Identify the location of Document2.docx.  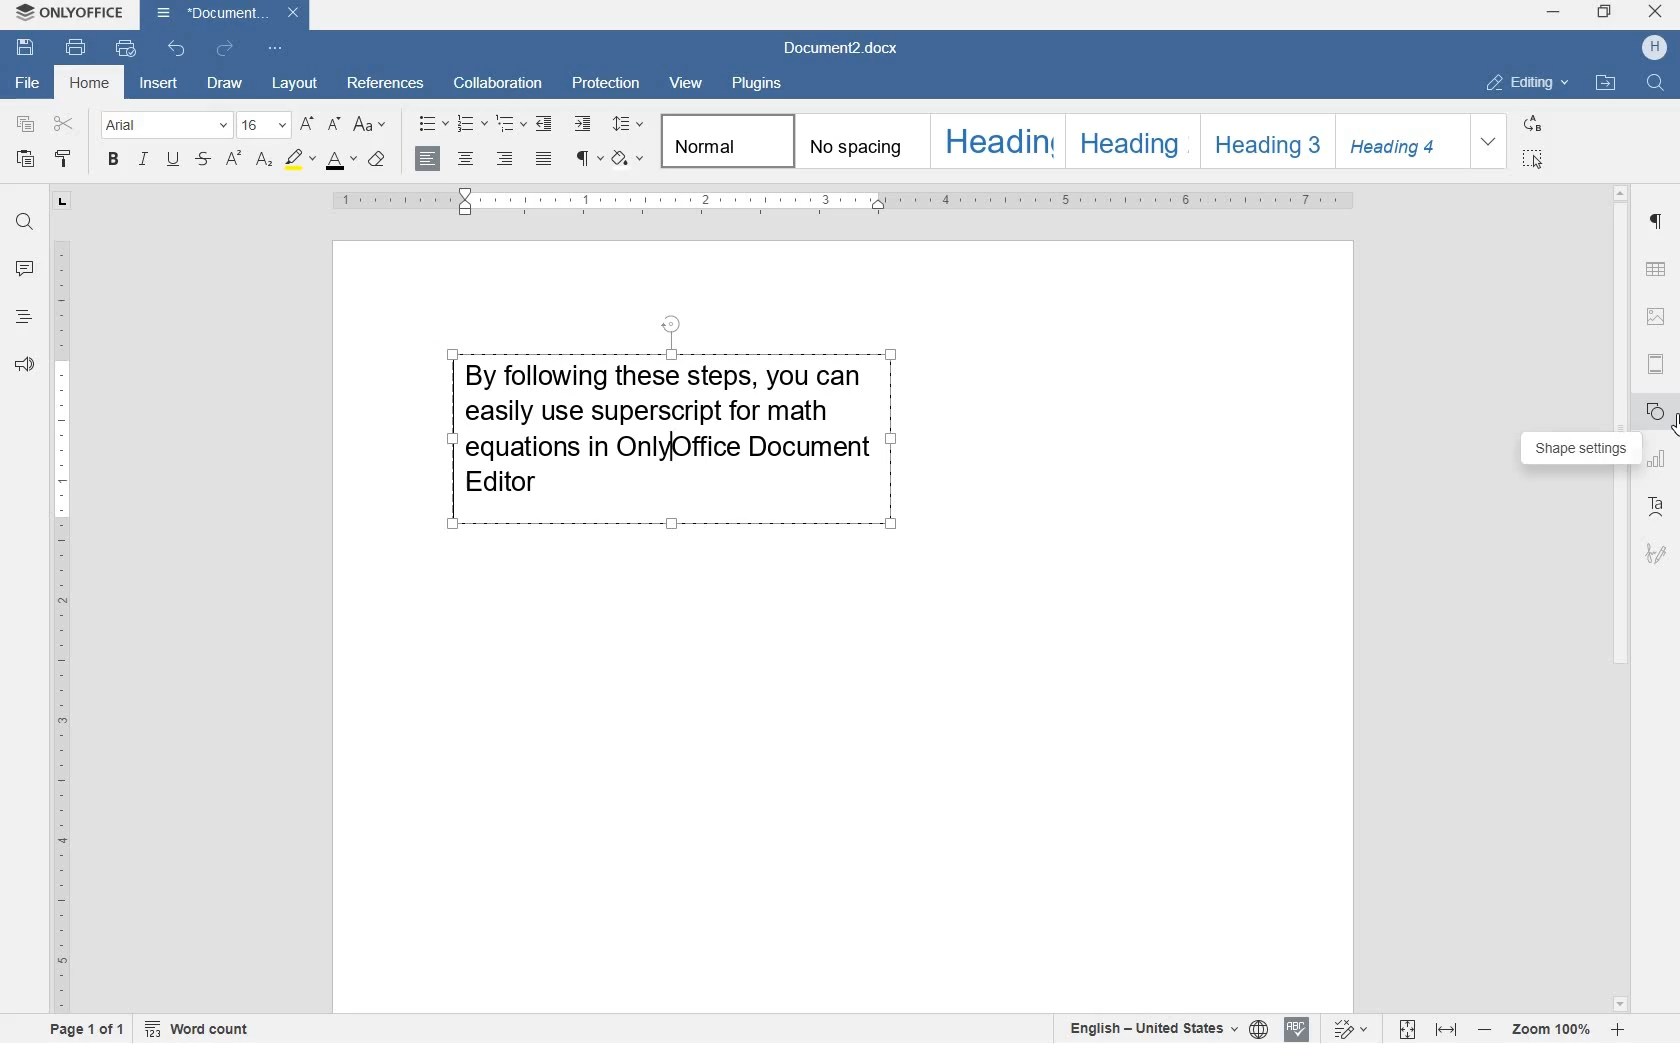
(843, 50).